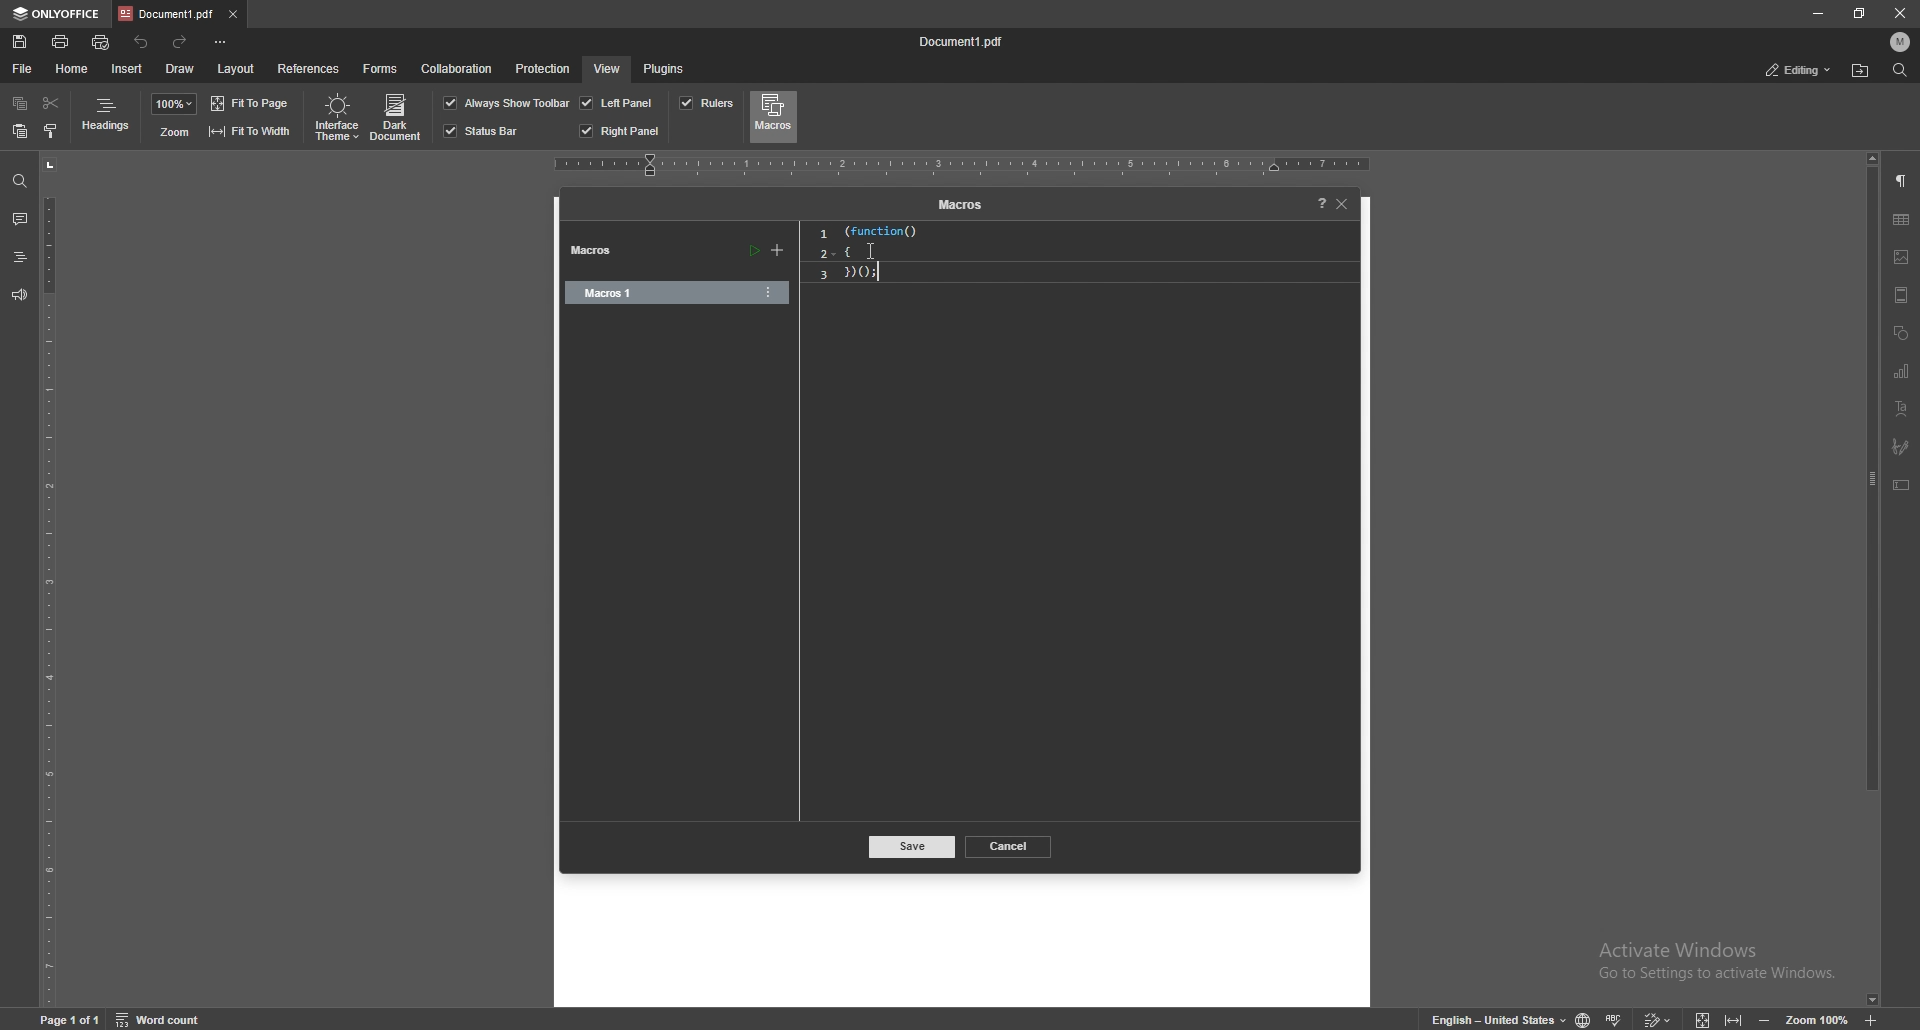  What do you see at coordinates (73, 68) in the screenshot?
I see `home` at bounding box center [73, 68].